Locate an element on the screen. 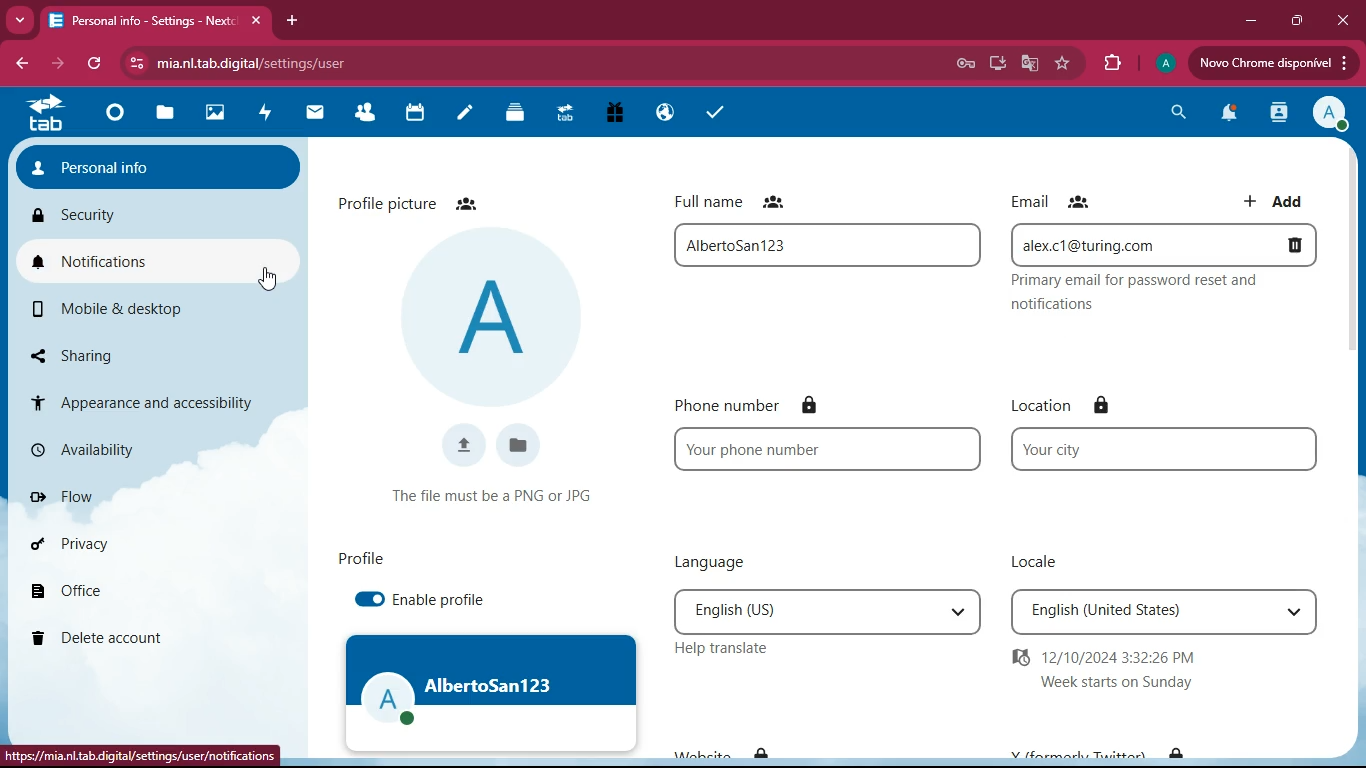 The width and height of the screenshot is (1366, 768). gift is located at coordinates (615, 114).